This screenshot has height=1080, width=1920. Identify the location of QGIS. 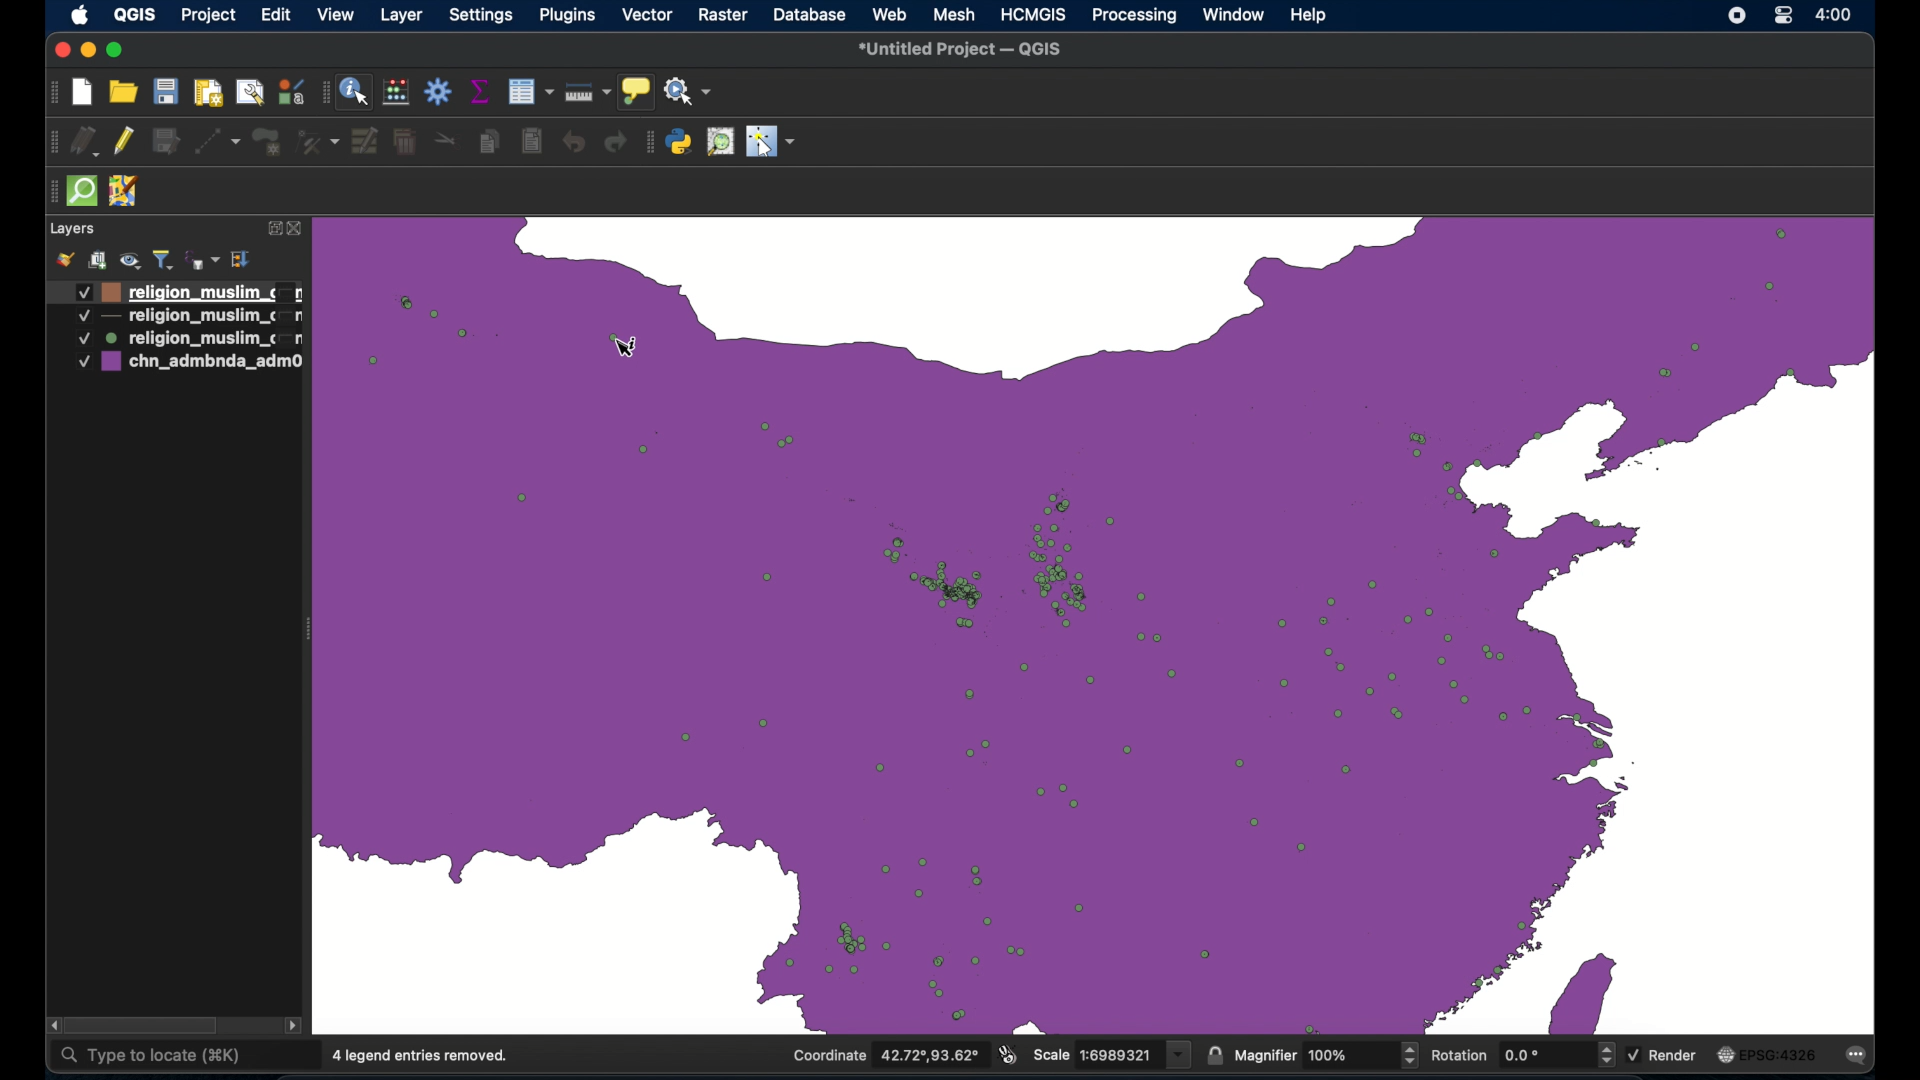
(134, 14).